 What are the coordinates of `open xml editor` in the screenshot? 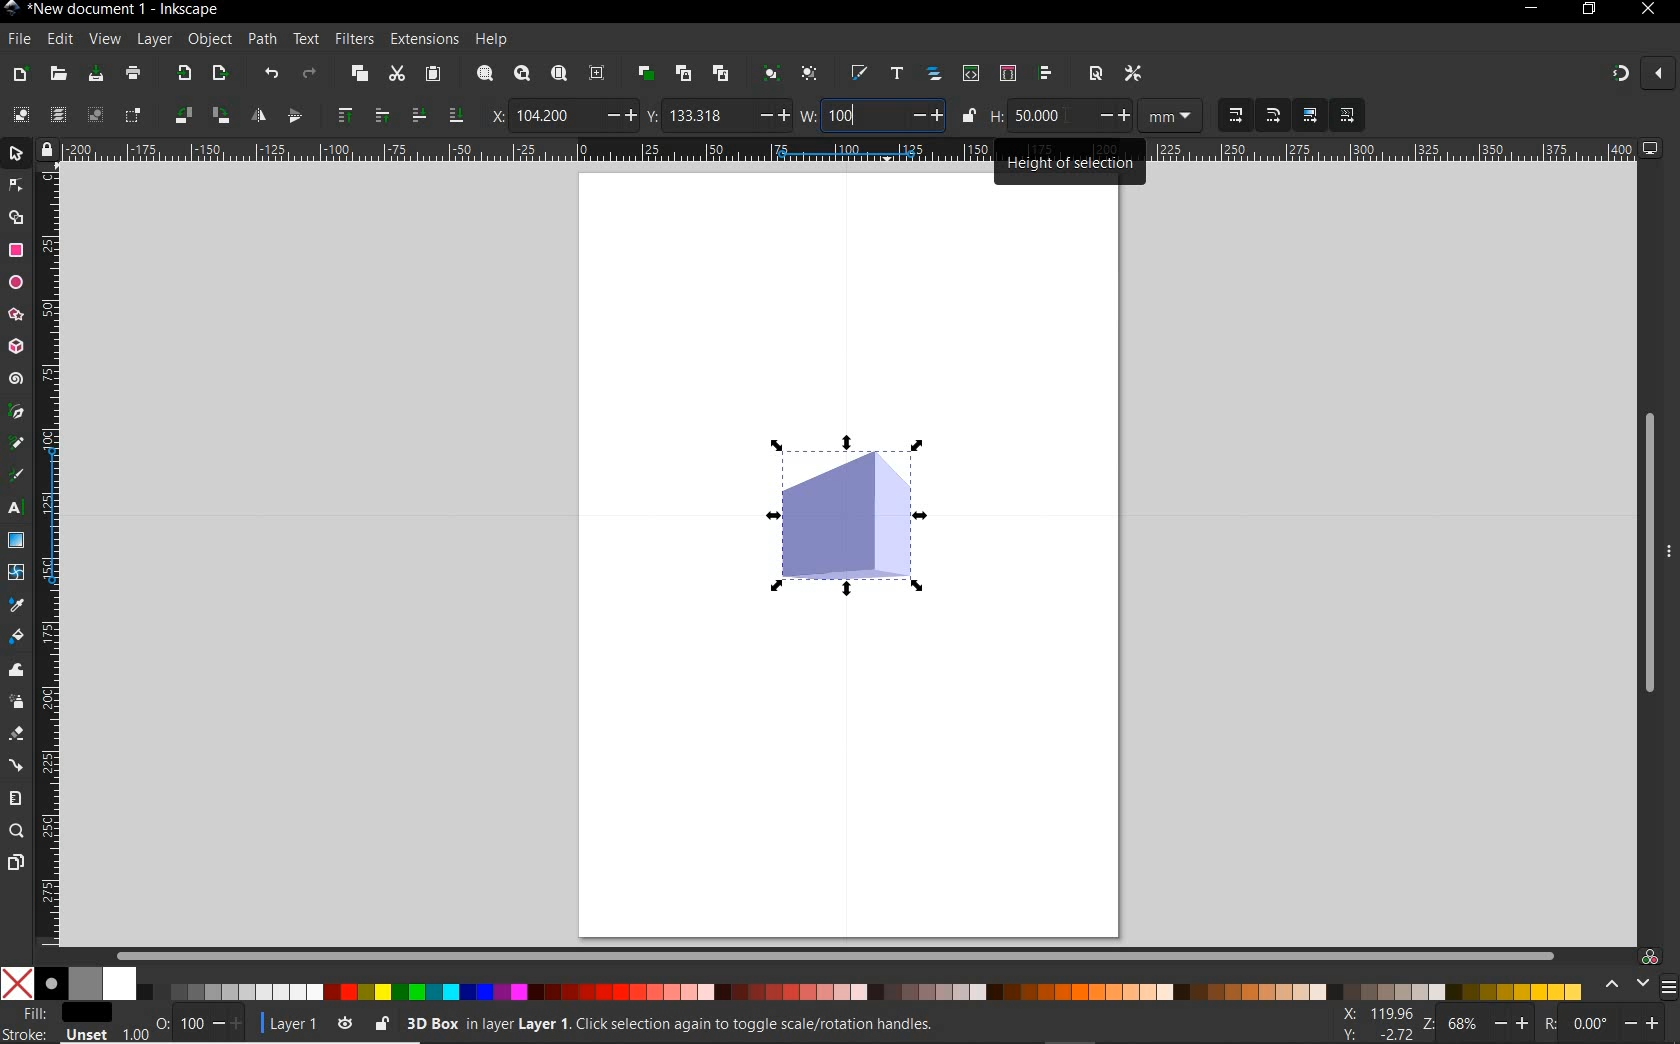 It's located at (970, 73).